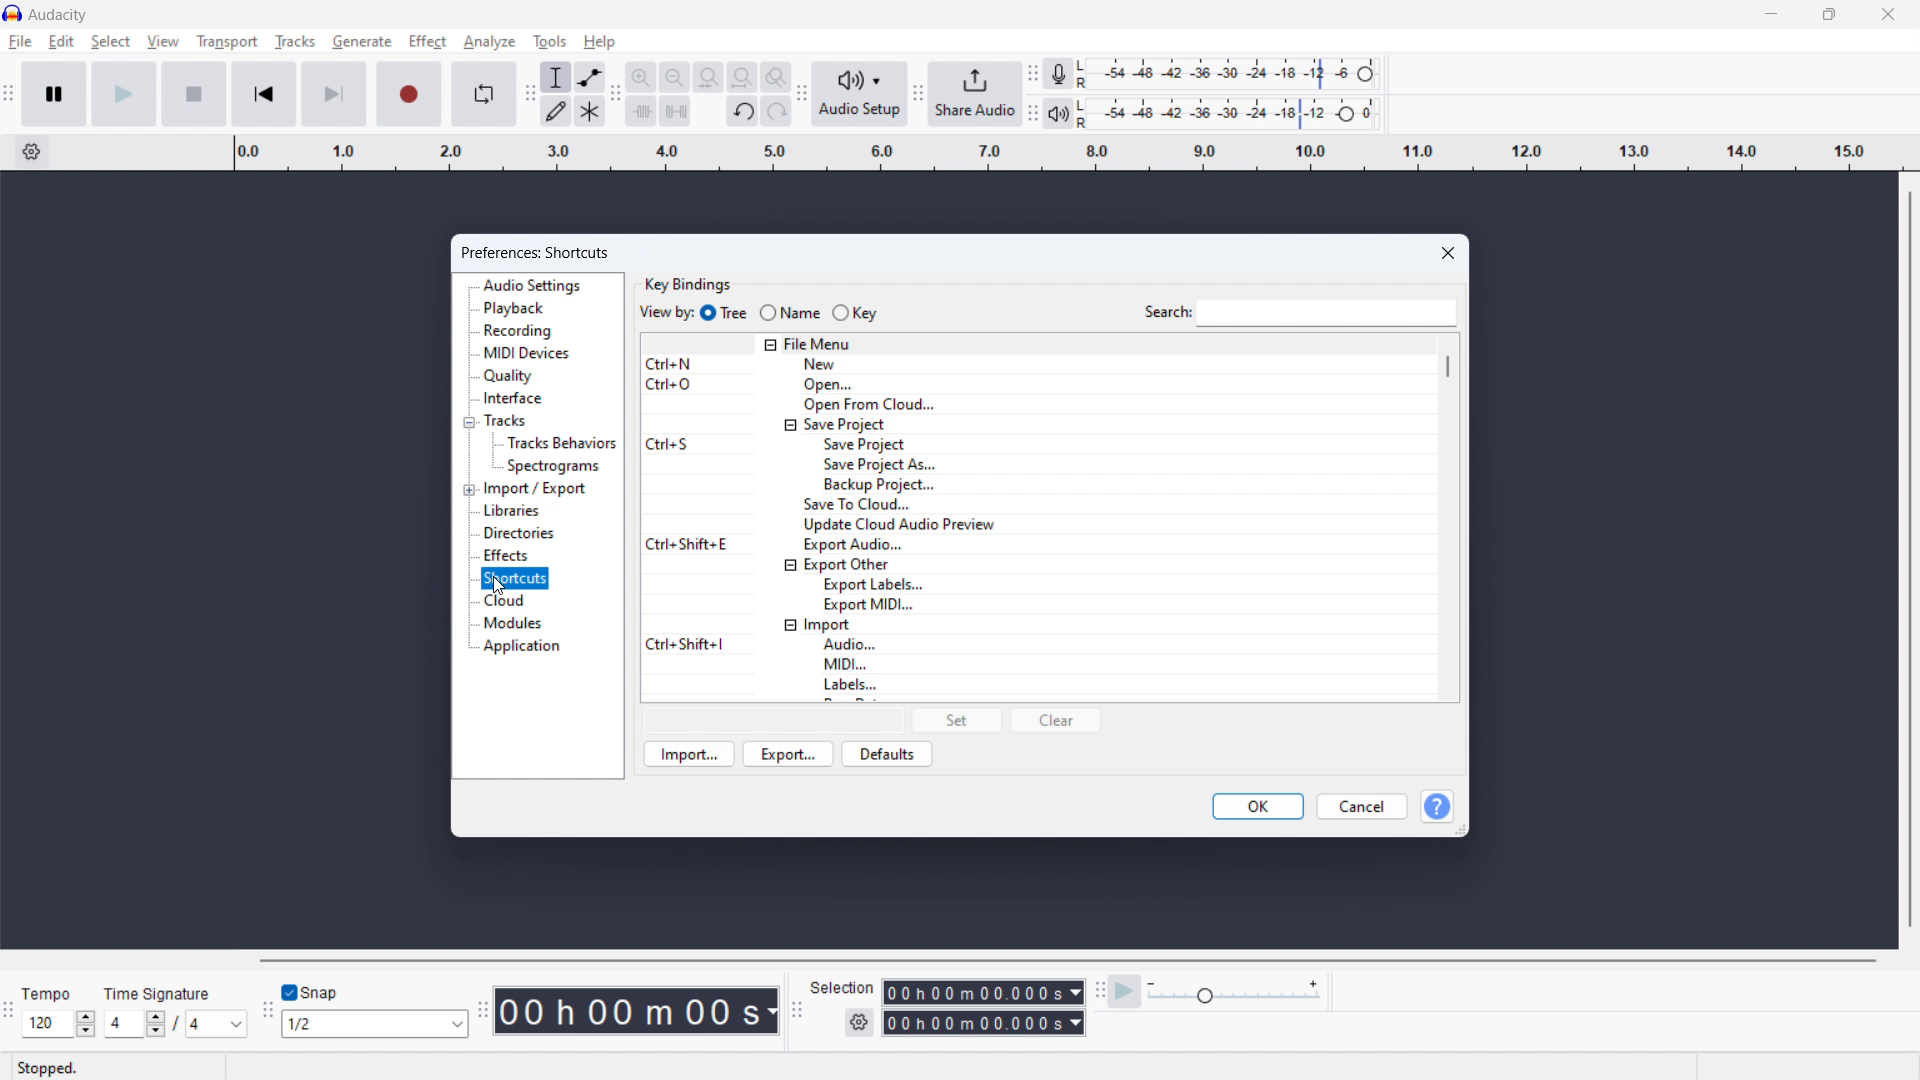 The image size is (1920, 1080). Describe the element at coordinates (511, 510) in the screenshot. I see `libraries` at that location.